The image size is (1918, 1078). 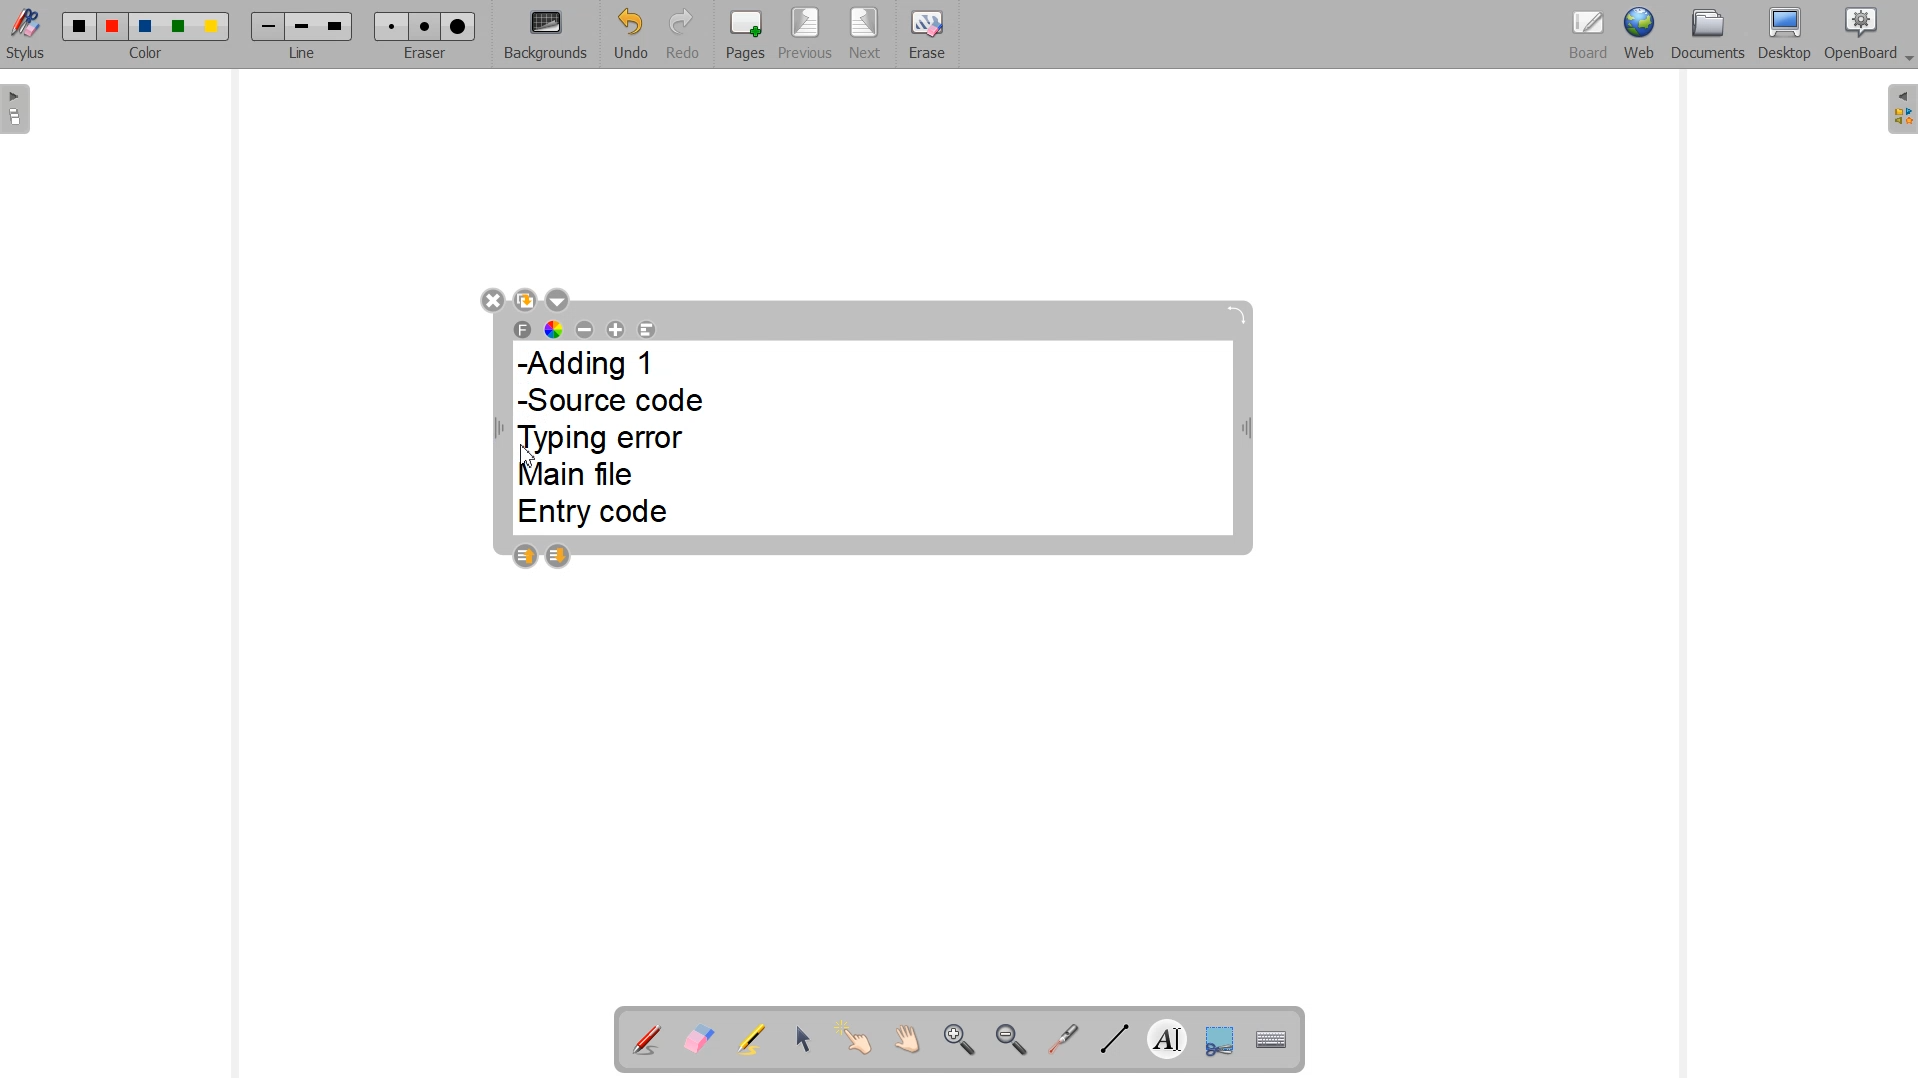 What do you see at coordinates (1639, 35) in the screenshot?
I see `Web` at bounding box center [1639, 35].